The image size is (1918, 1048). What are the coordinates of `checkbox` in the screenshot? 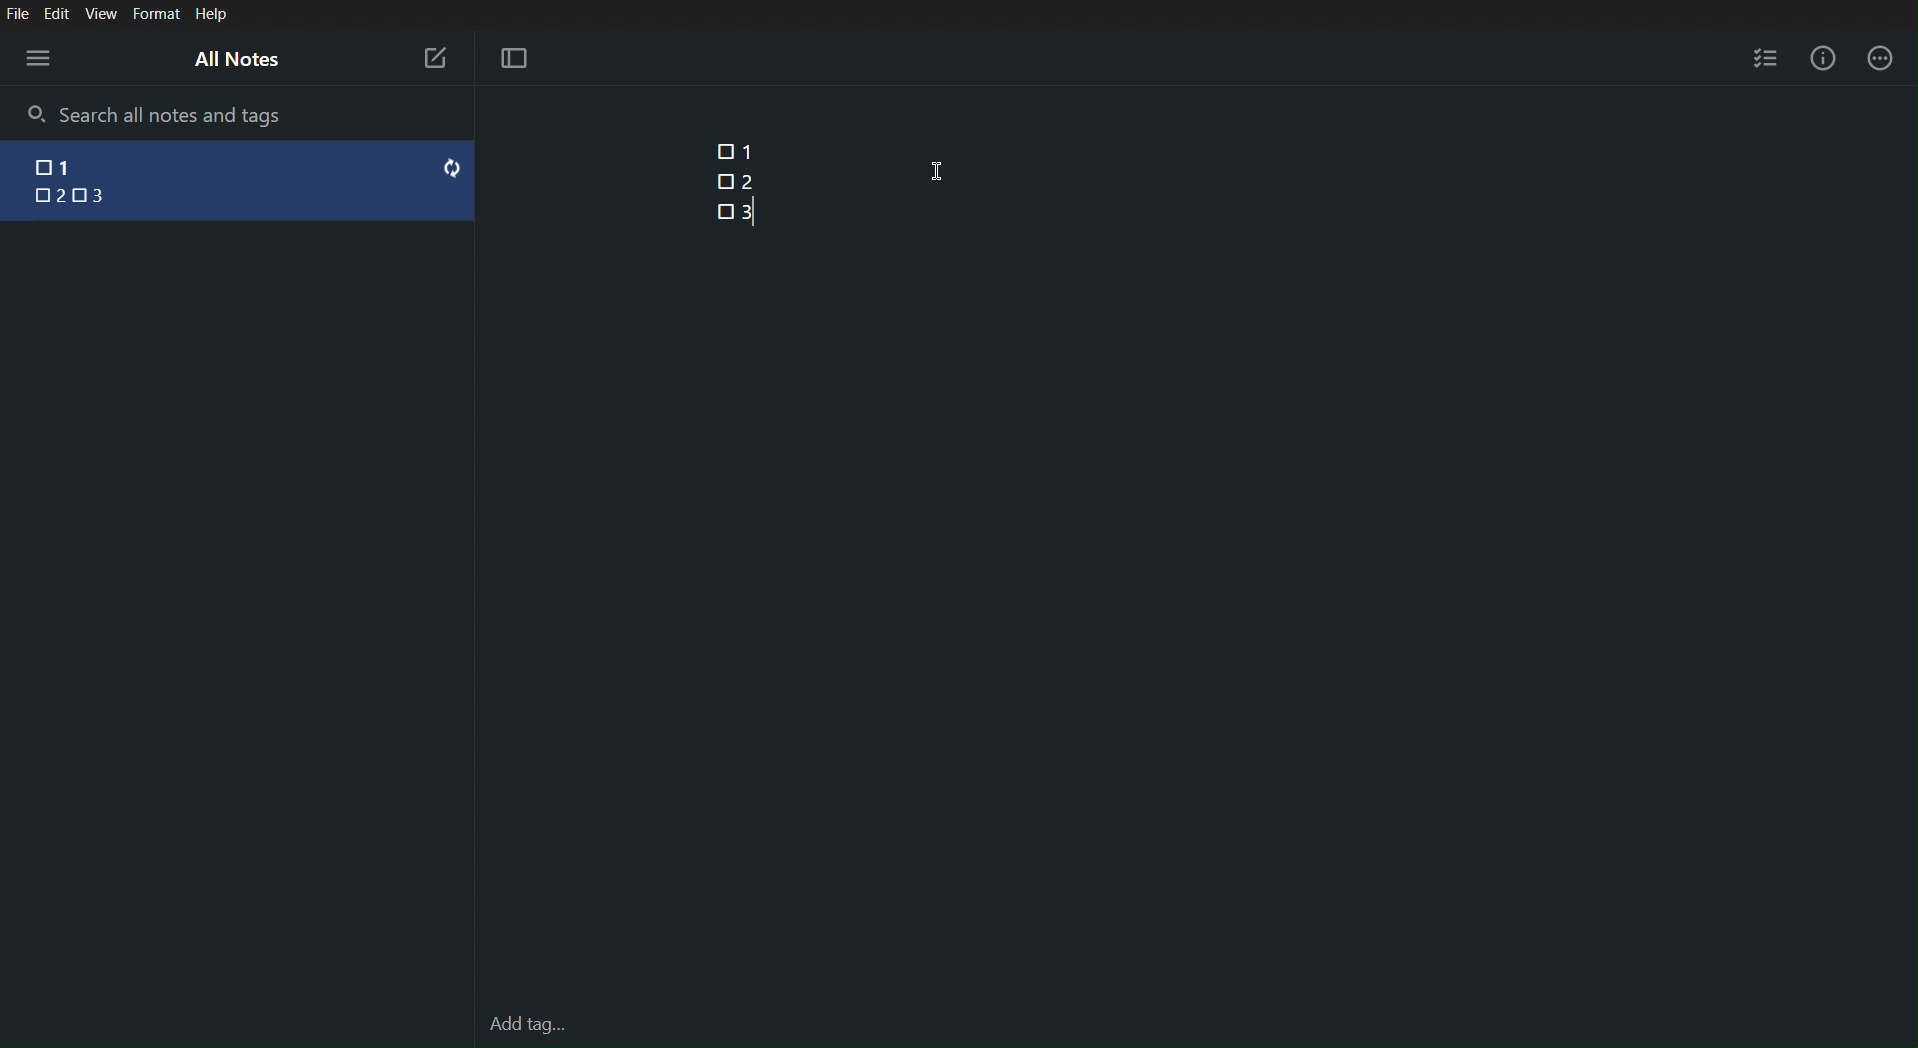 It's located at (34, 169).